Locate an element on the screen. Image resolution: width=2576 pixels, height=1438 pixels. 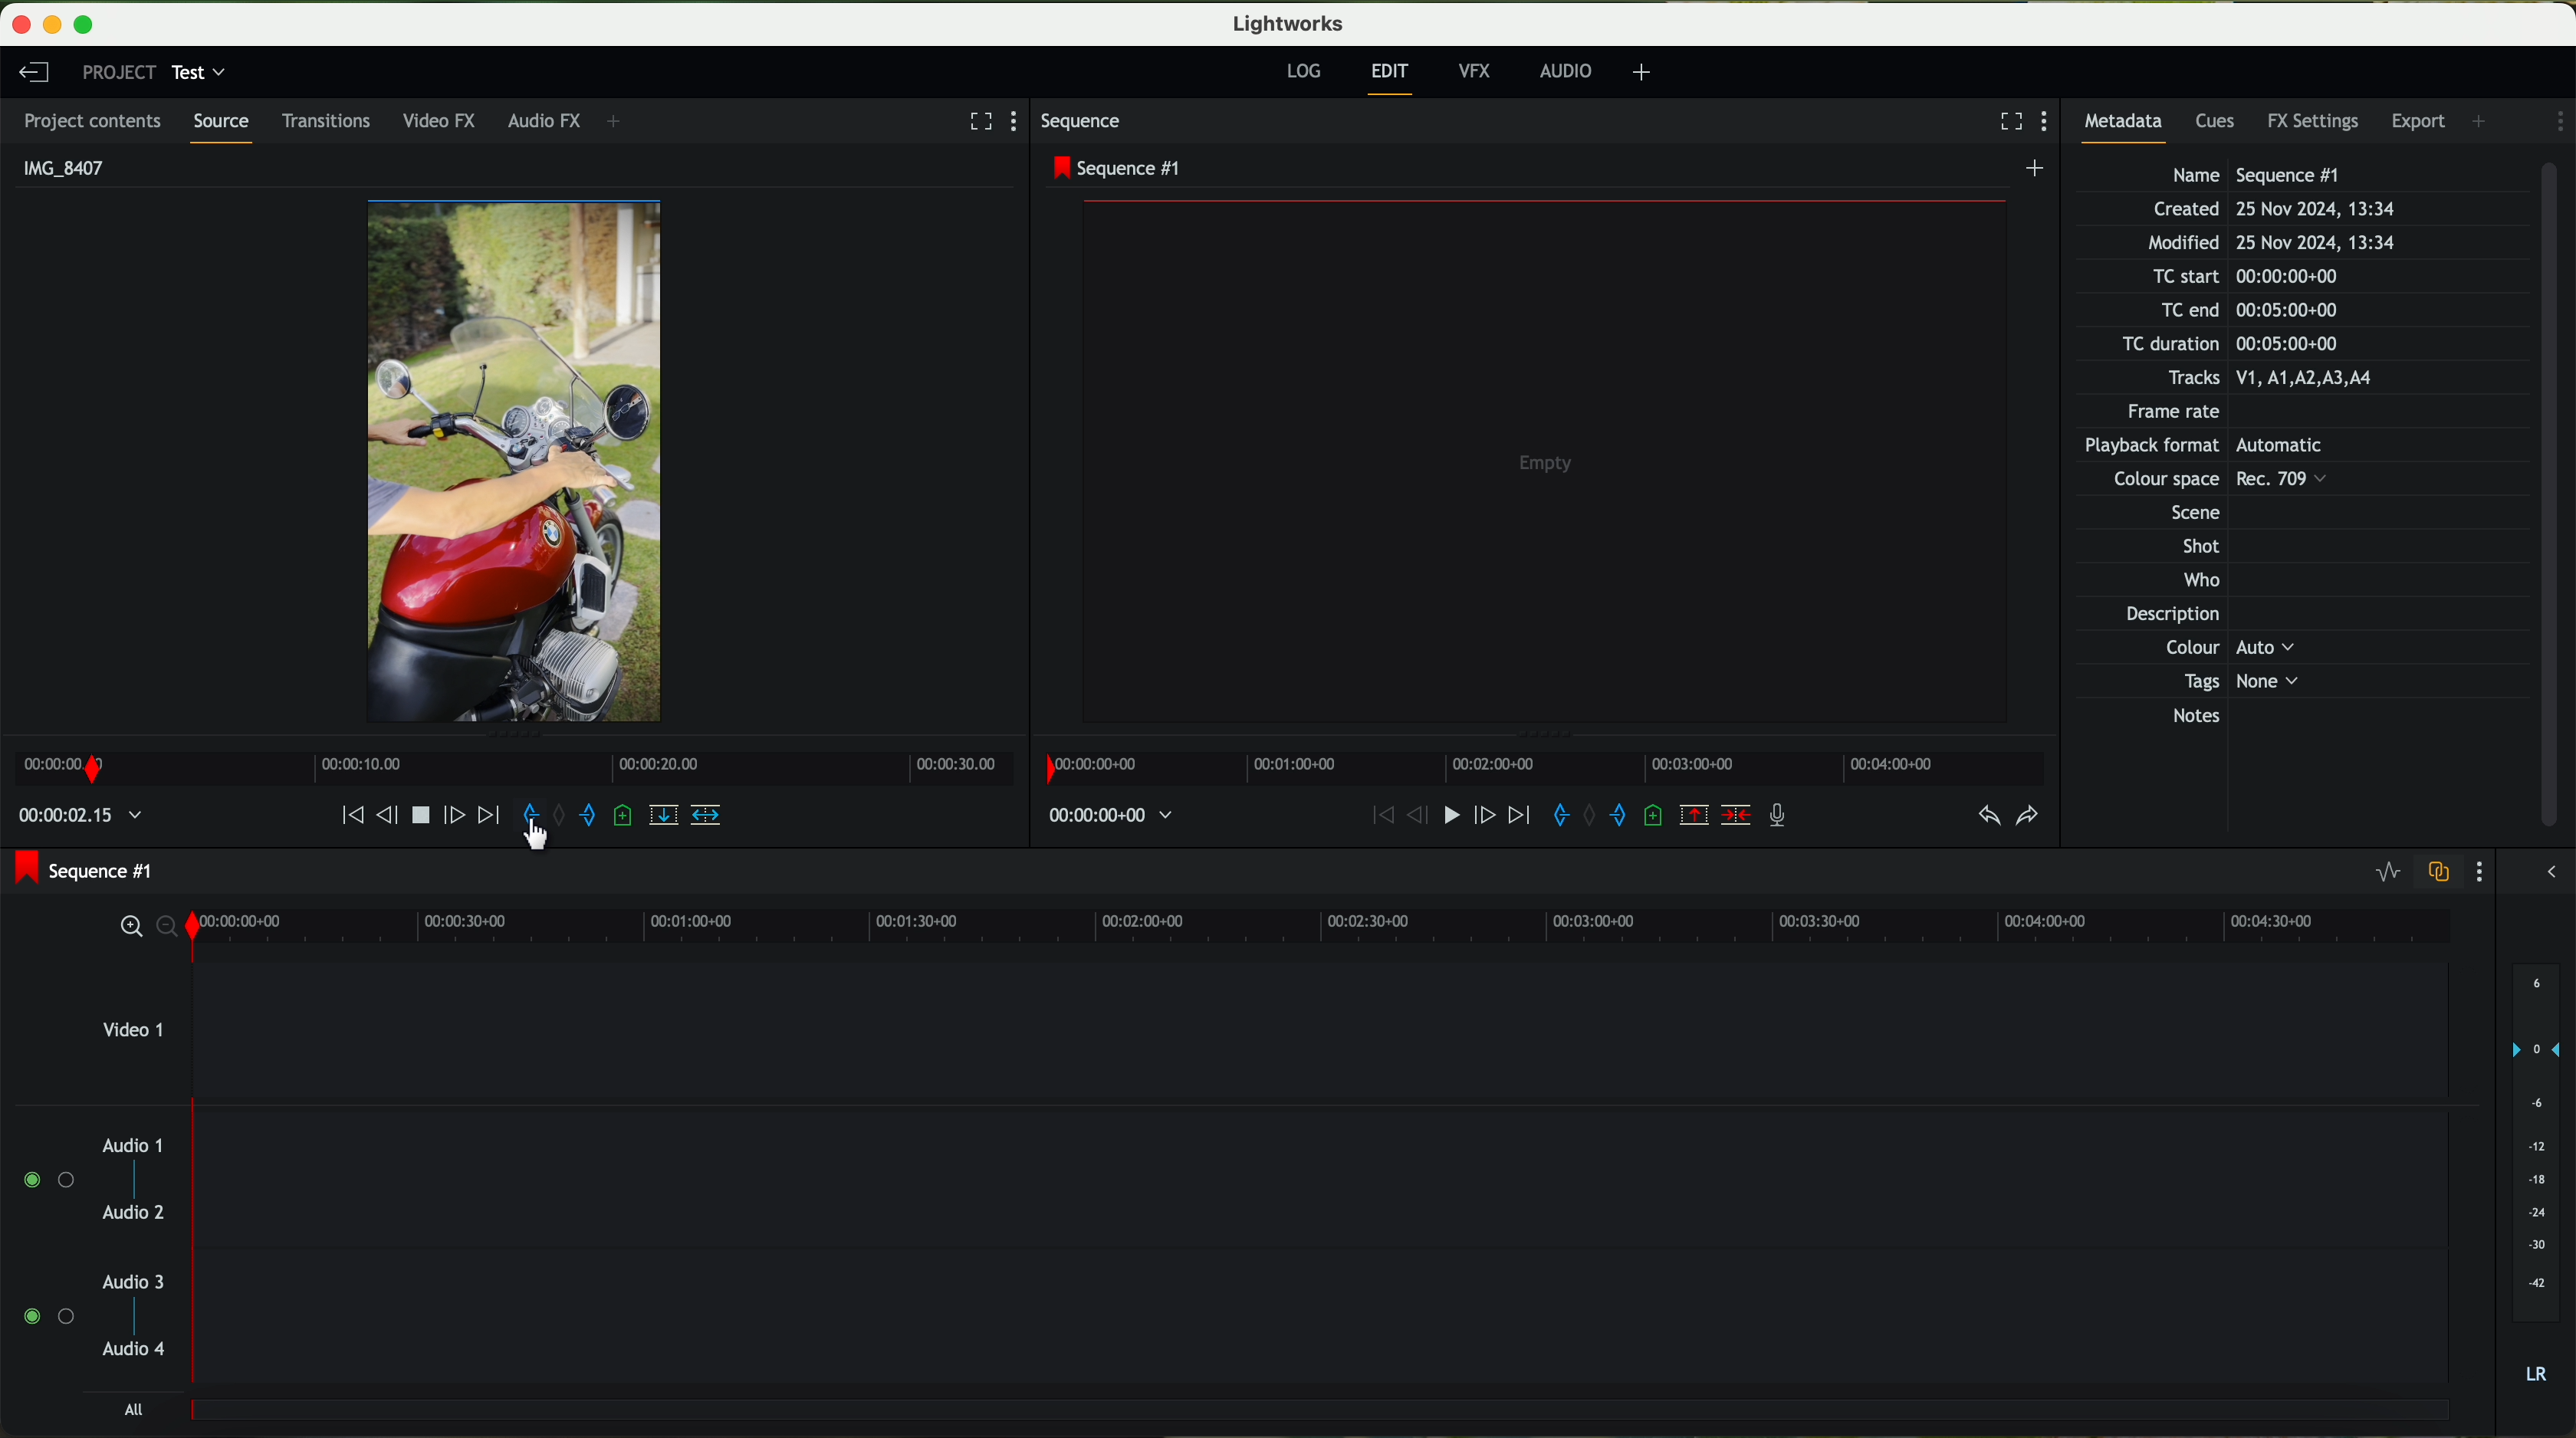
TC end is located at coordinates (2276, 311).